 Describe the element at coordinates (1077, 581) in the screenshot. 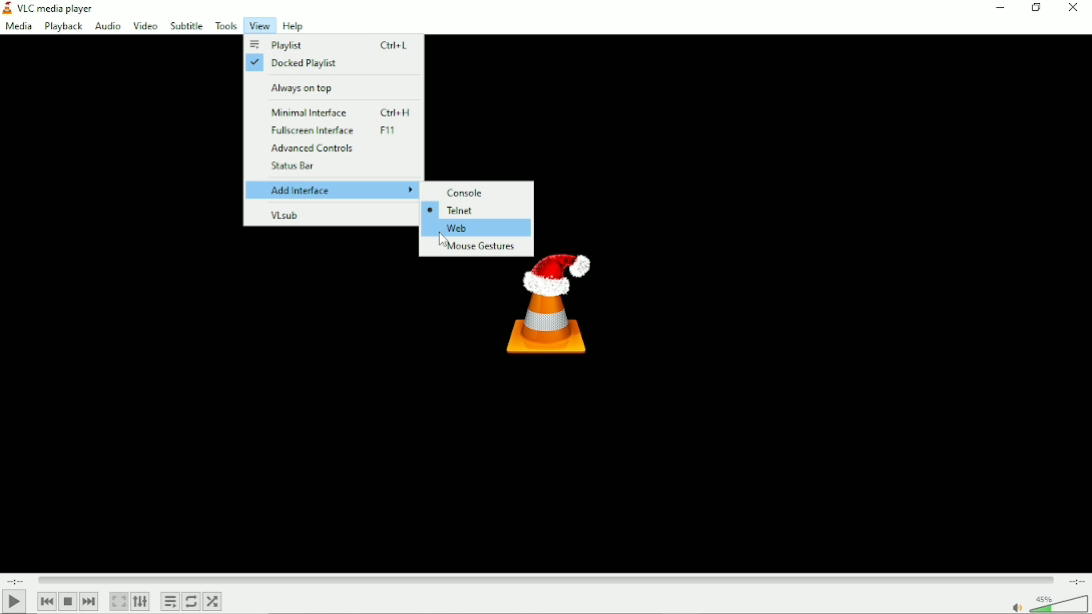

I see `Total duration` at that location.